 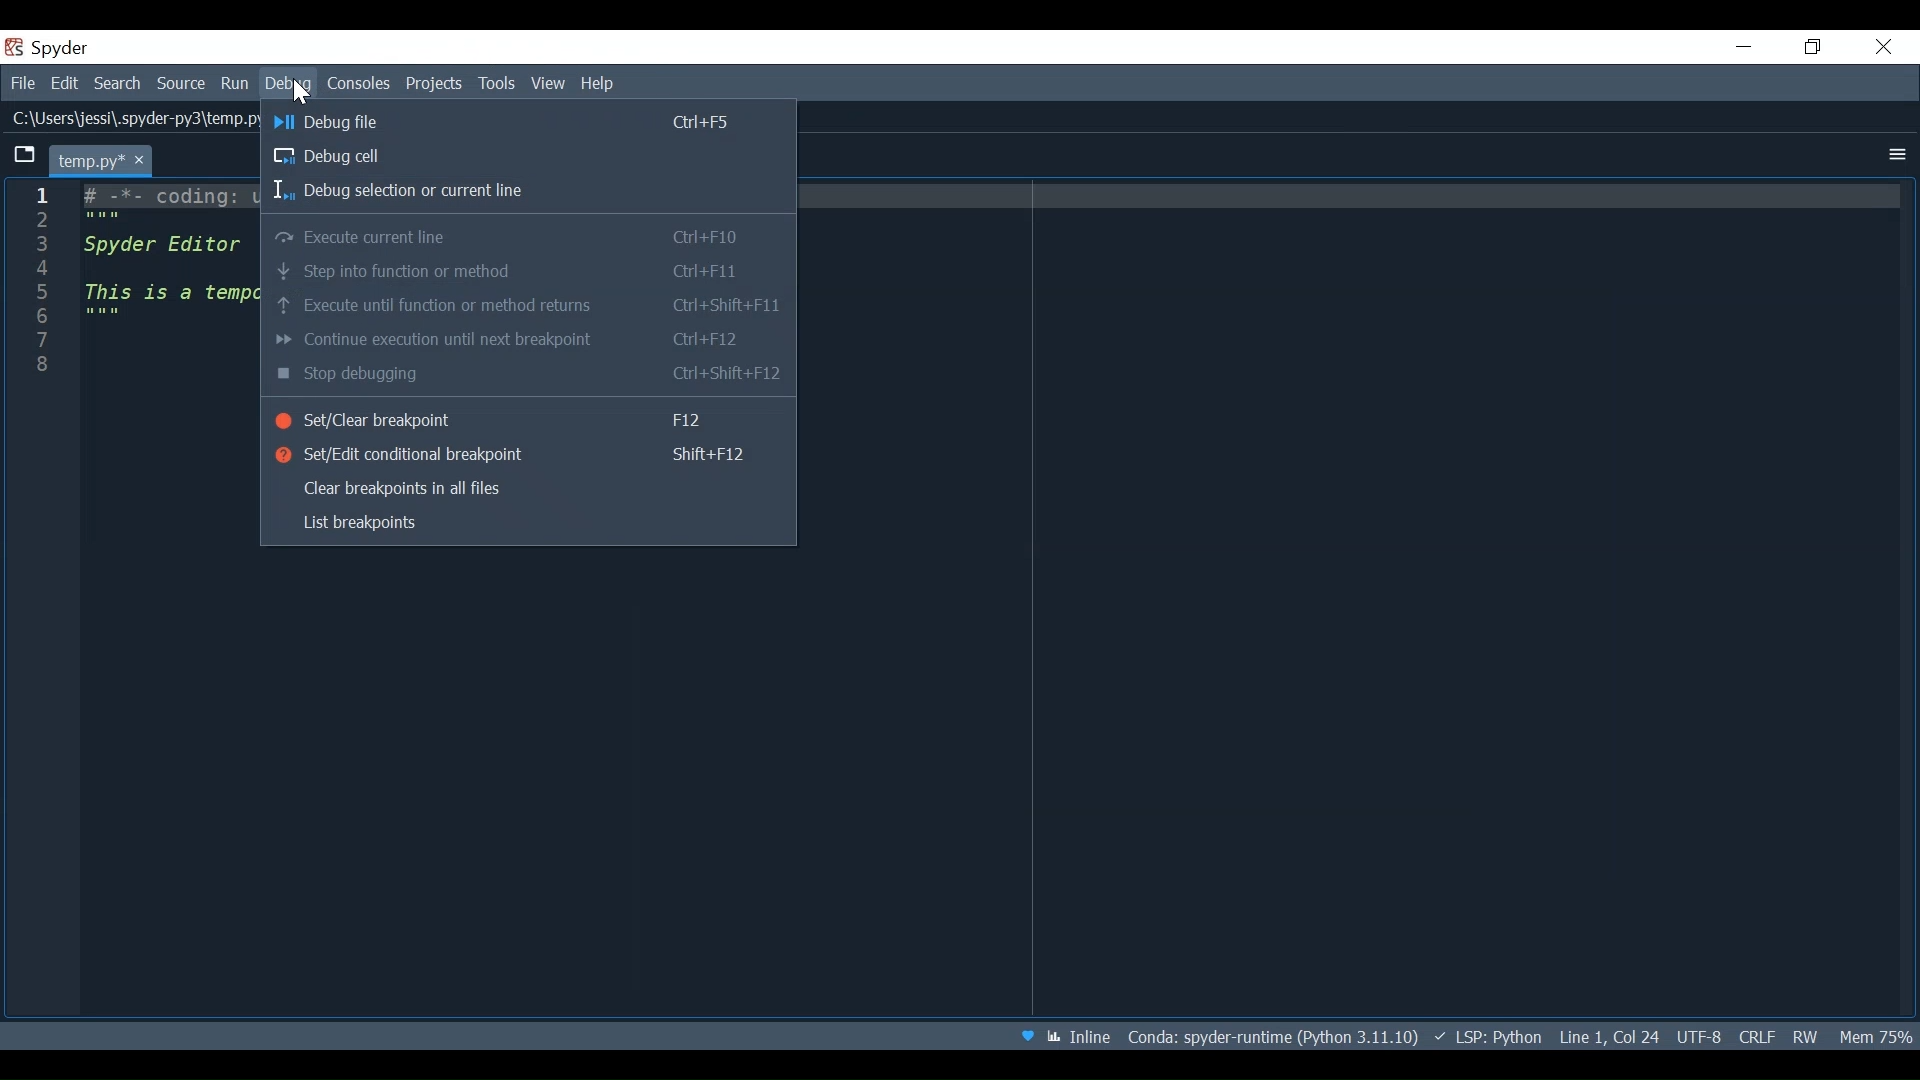 I want to click on Run, so click(x=235, y=85).